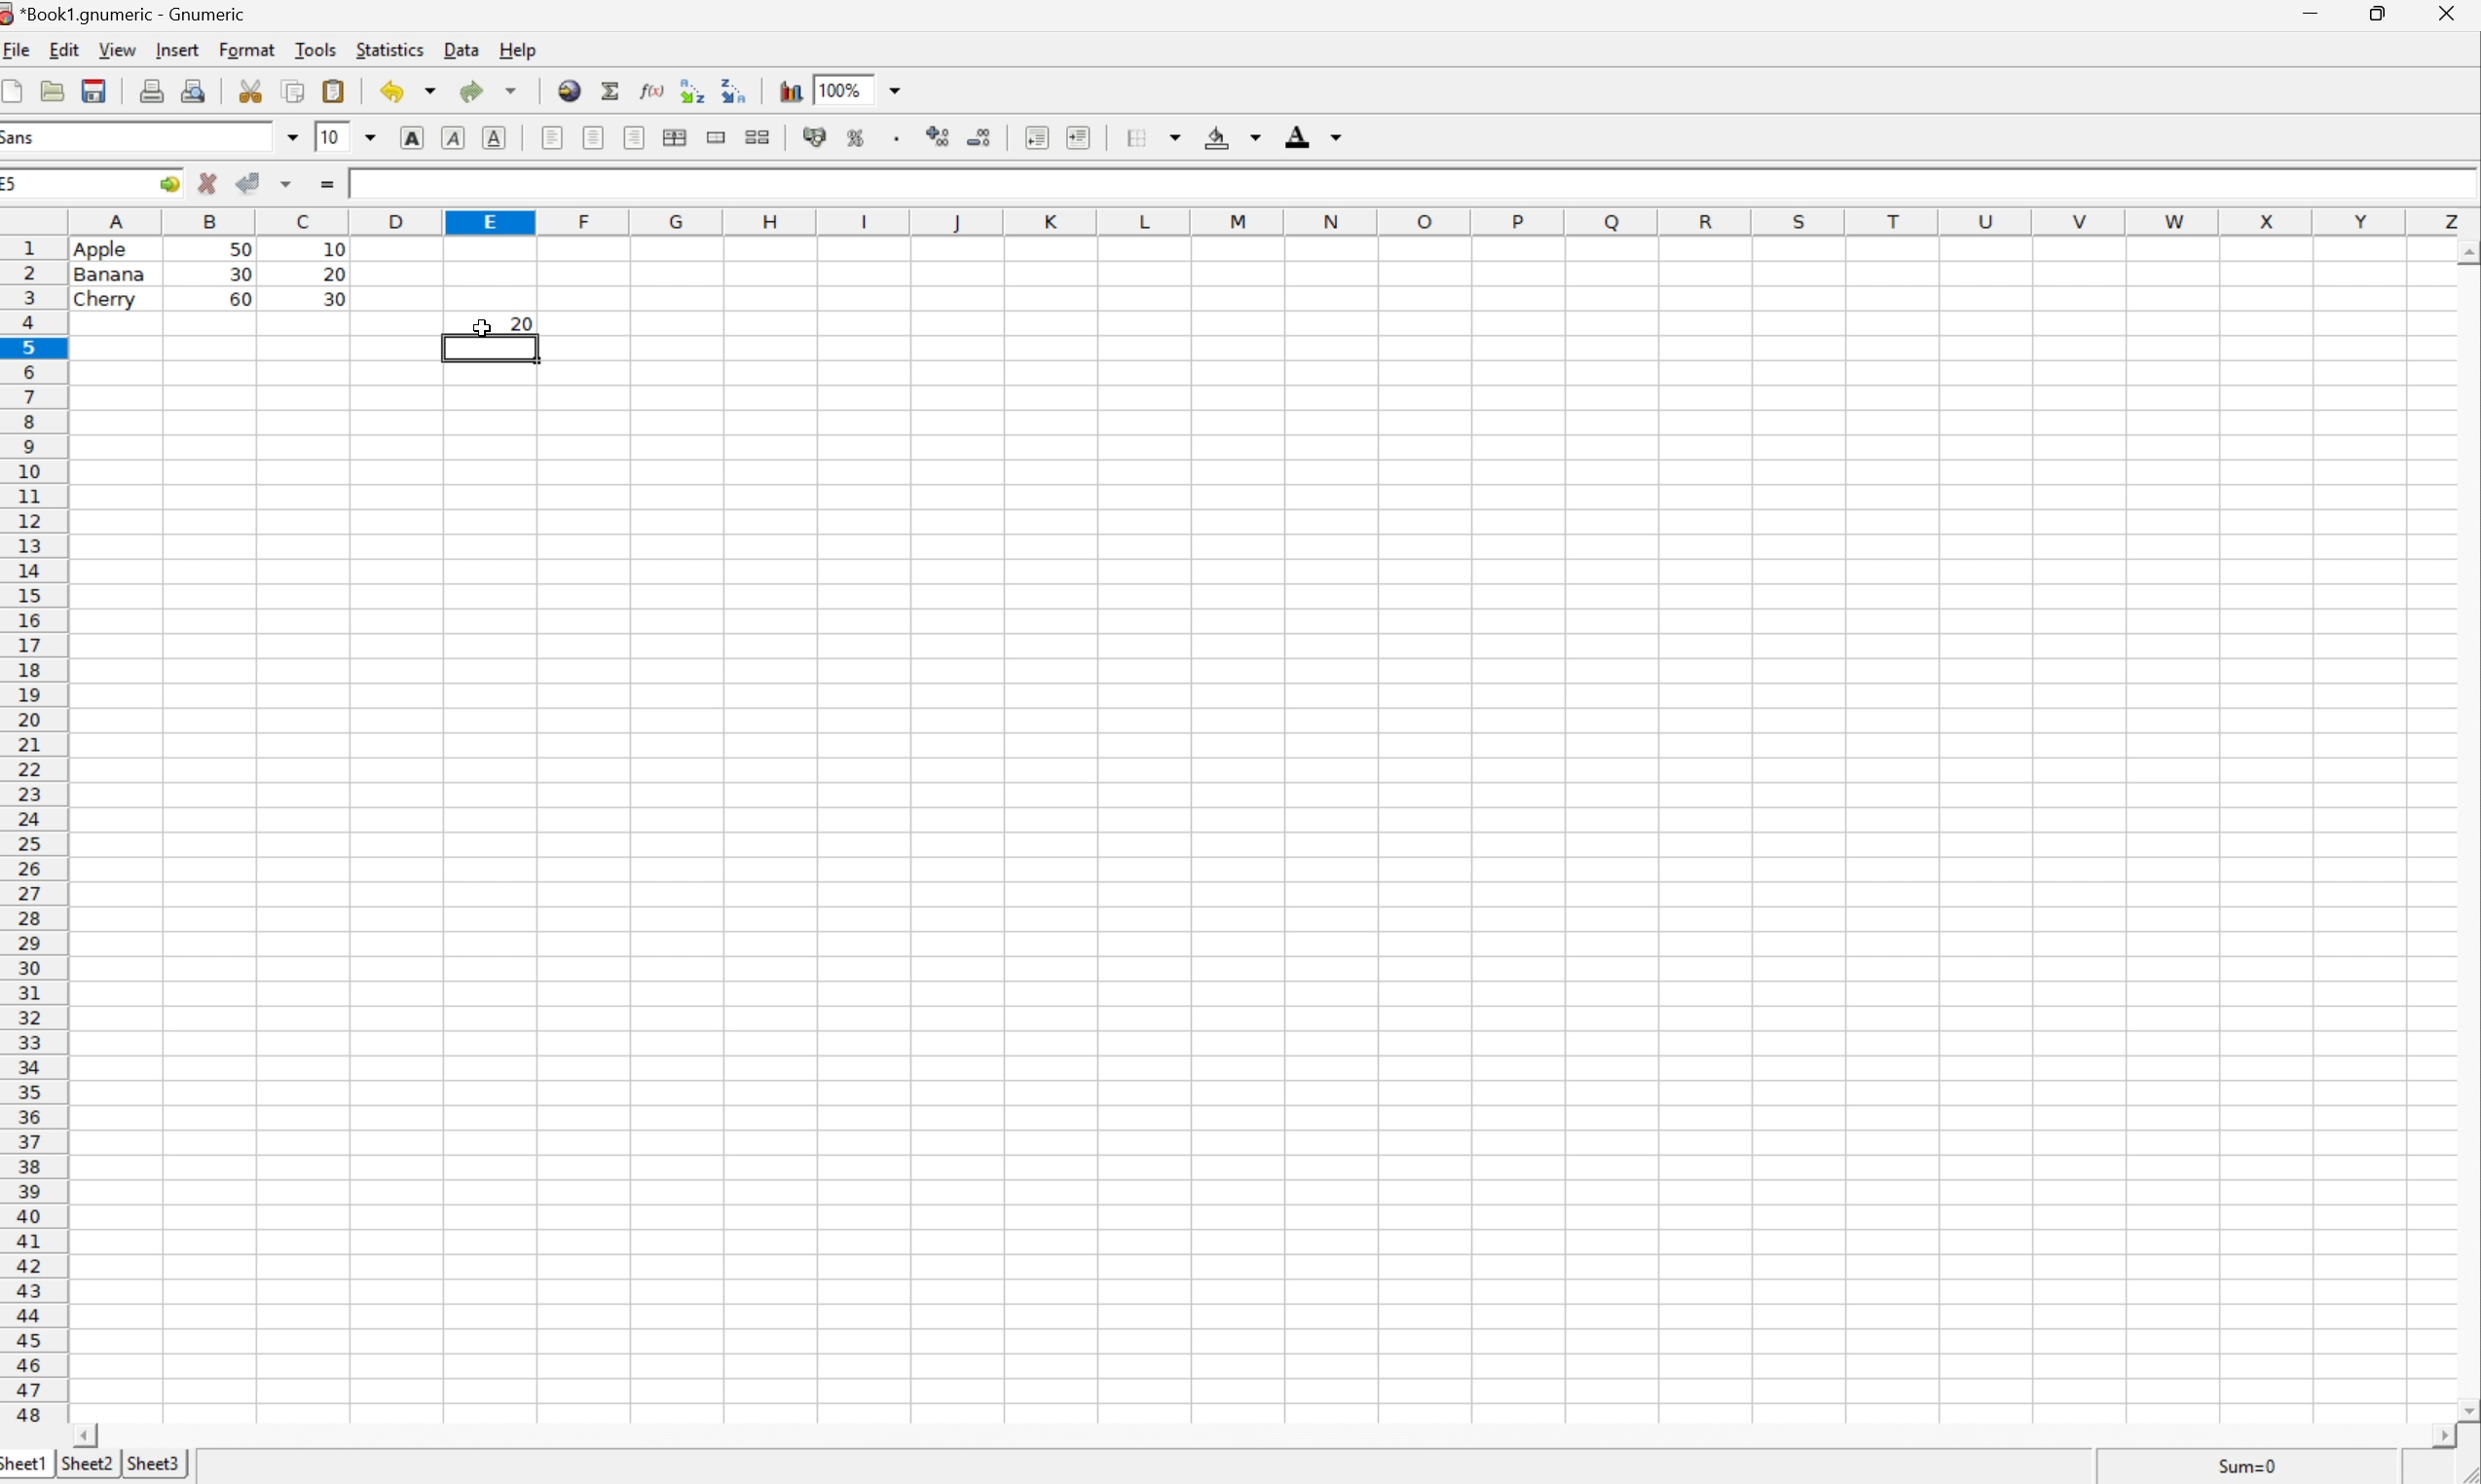  What do you see at coordinates (396, 49) in the screenshot?
I see `statistics` at bounding box center [396, 49].